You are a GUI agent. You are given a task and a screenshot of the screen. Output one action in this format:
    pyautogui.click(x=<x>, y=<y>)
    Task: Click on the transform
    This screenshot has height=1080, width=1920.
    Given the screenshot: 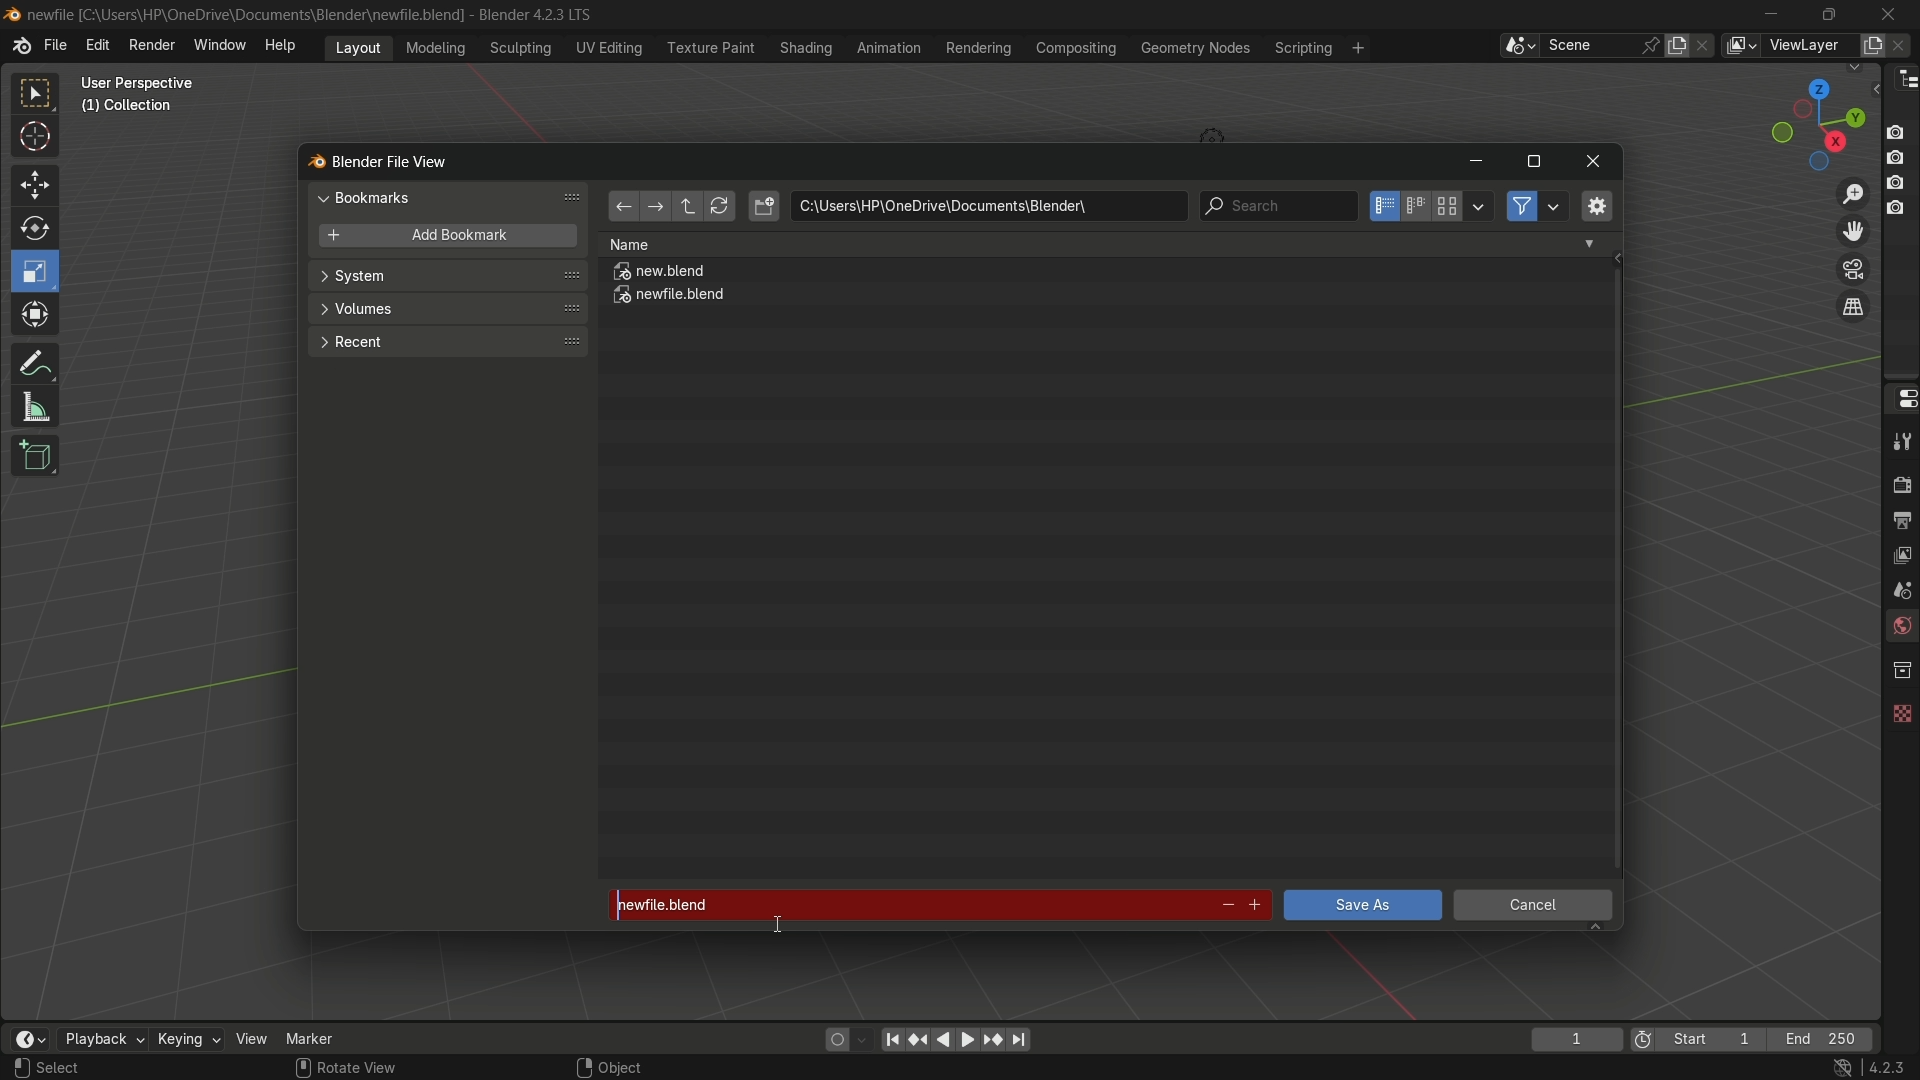 What is the action you would take?
    pyautogui.click(x=37, y=317)
    